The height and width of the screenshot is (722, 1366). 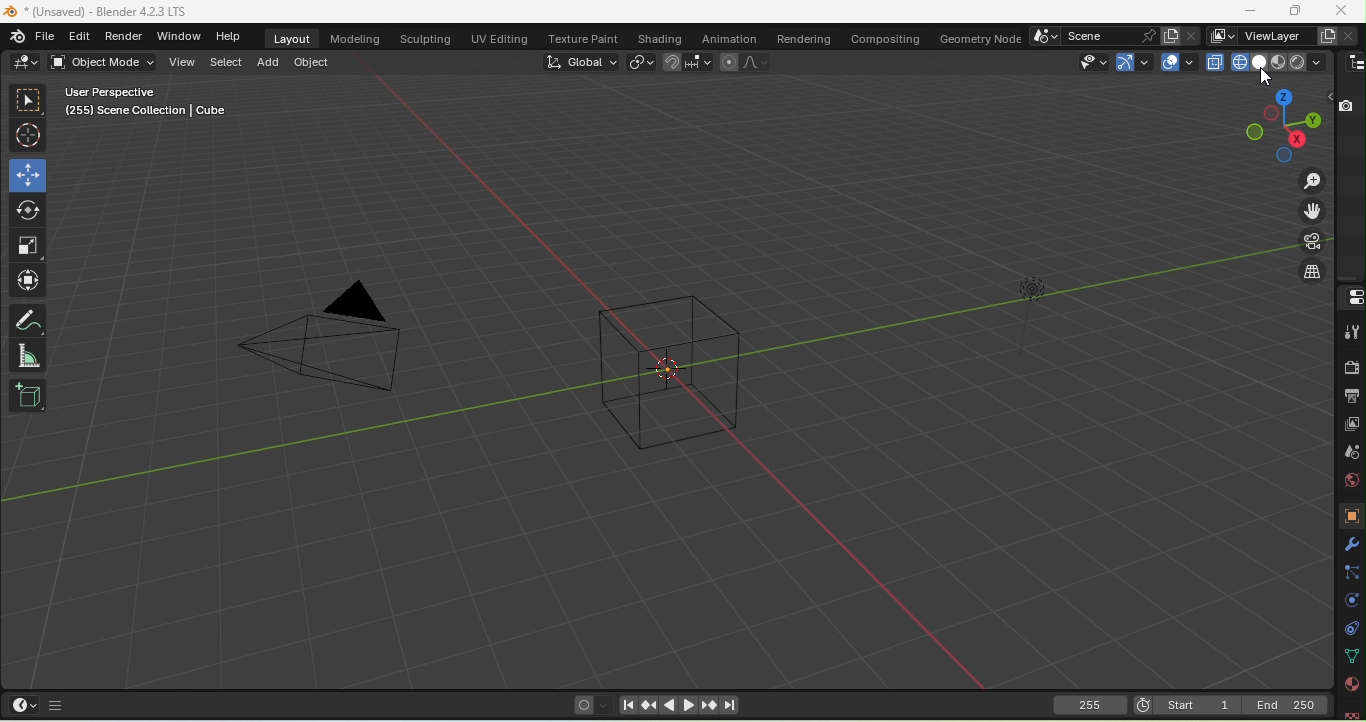 I want to click on Rotate the view, so click(x=1253, y=133).